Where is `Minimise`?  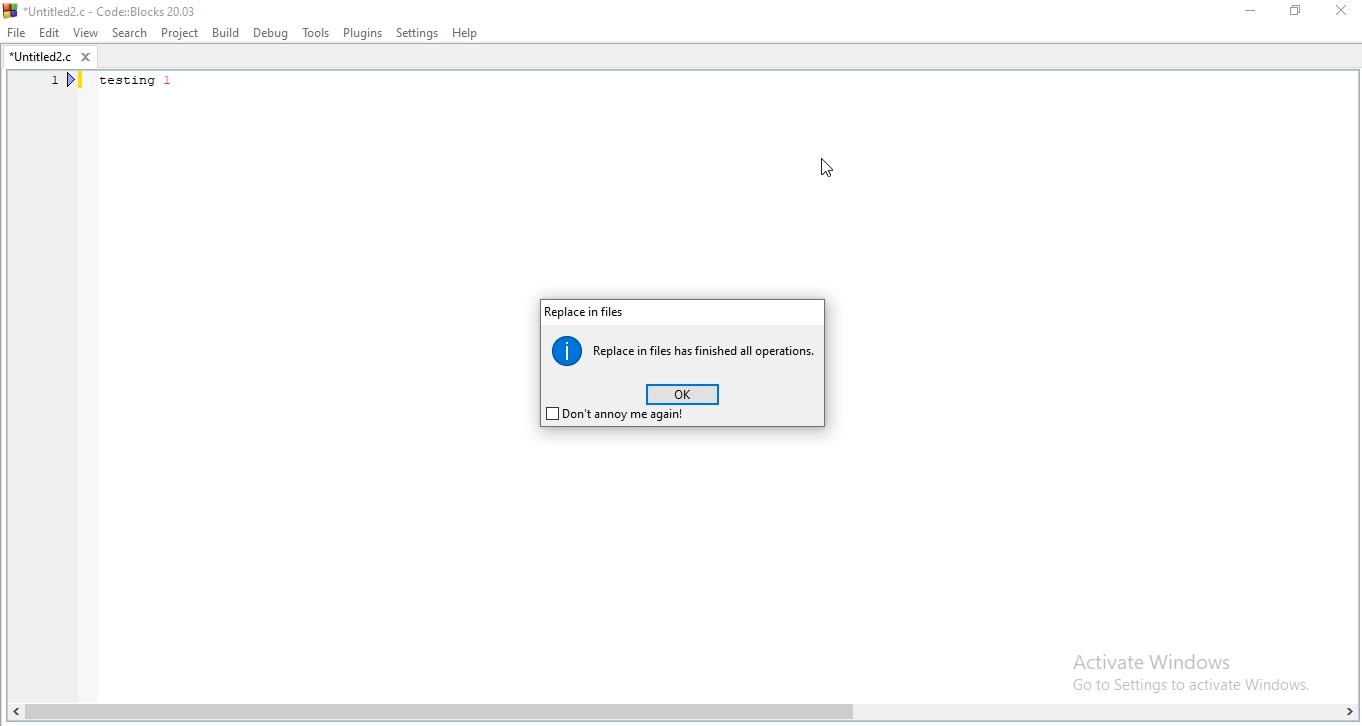
Minimise is located at coordinates (1250, 14).